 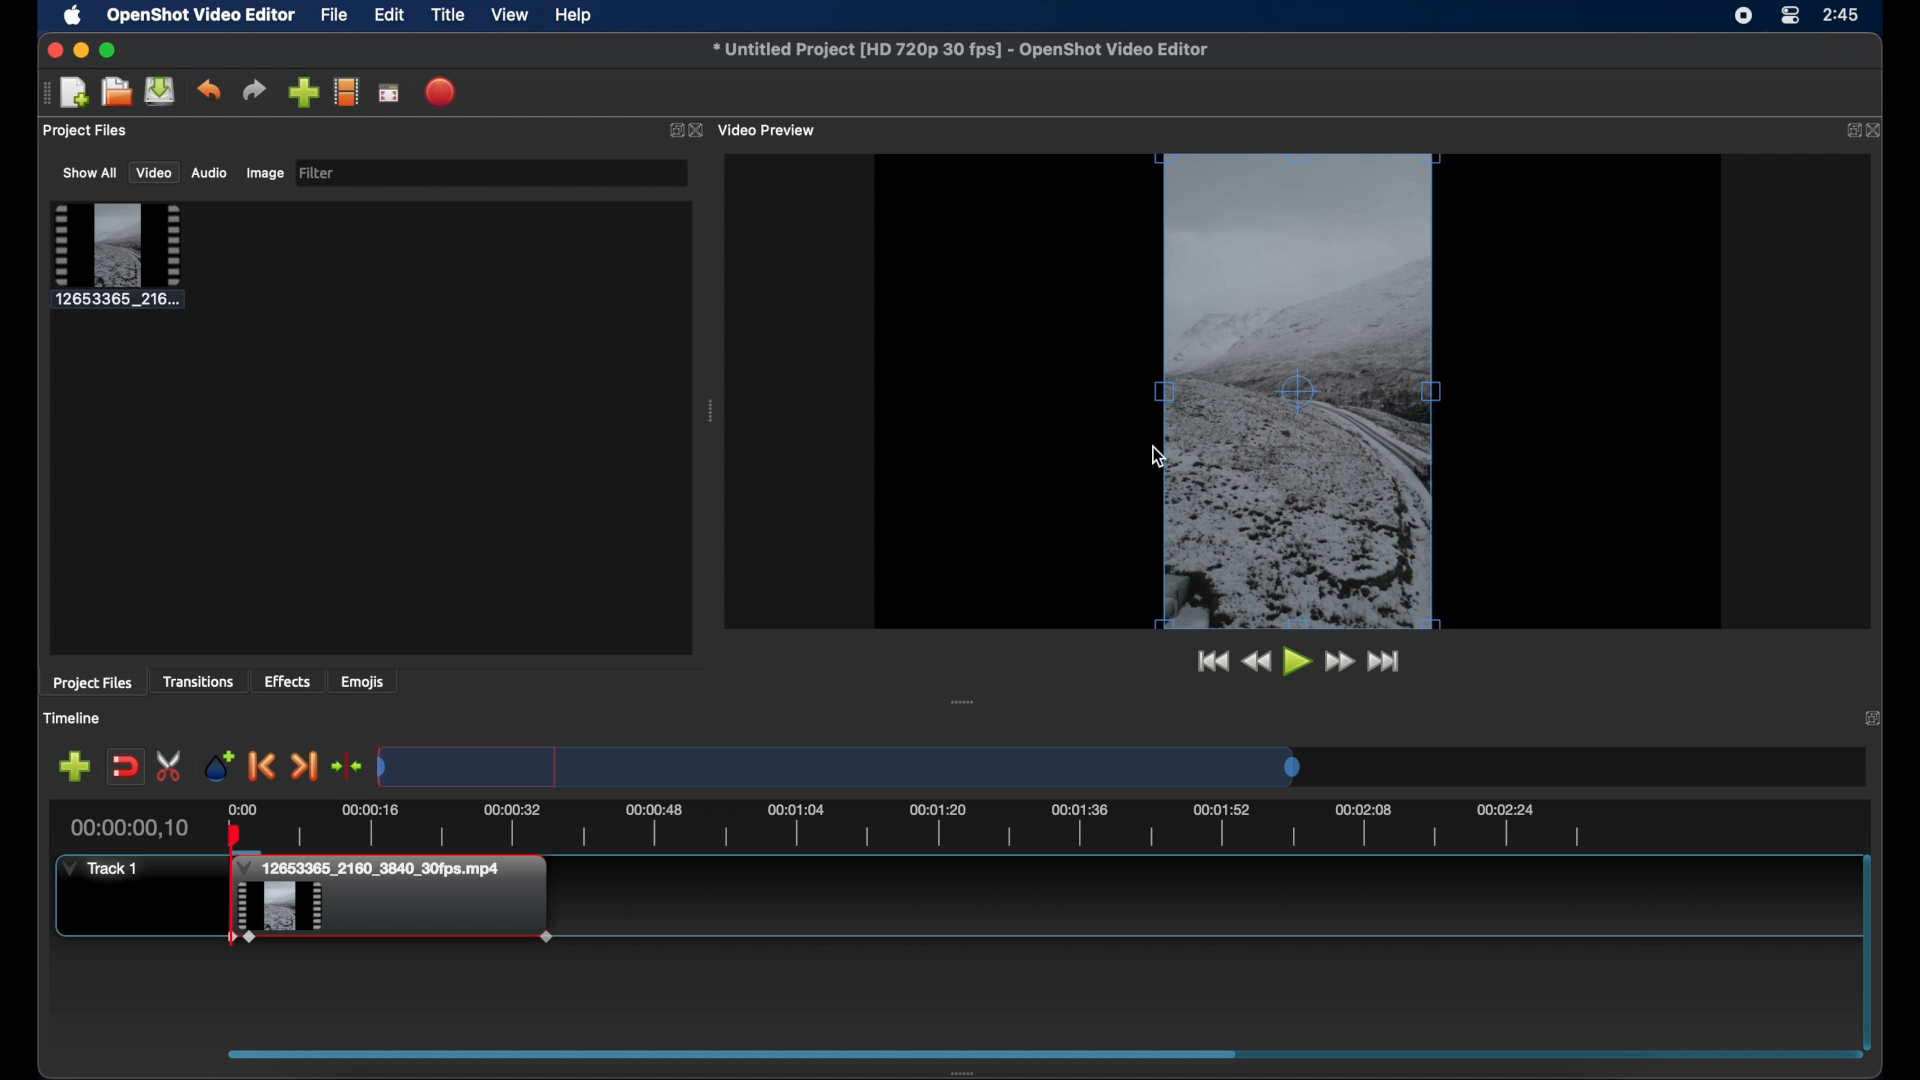 What do you see at coordinates (376, 868) in the screenshot?
I see `clip title` at bounding box center [376, 868].